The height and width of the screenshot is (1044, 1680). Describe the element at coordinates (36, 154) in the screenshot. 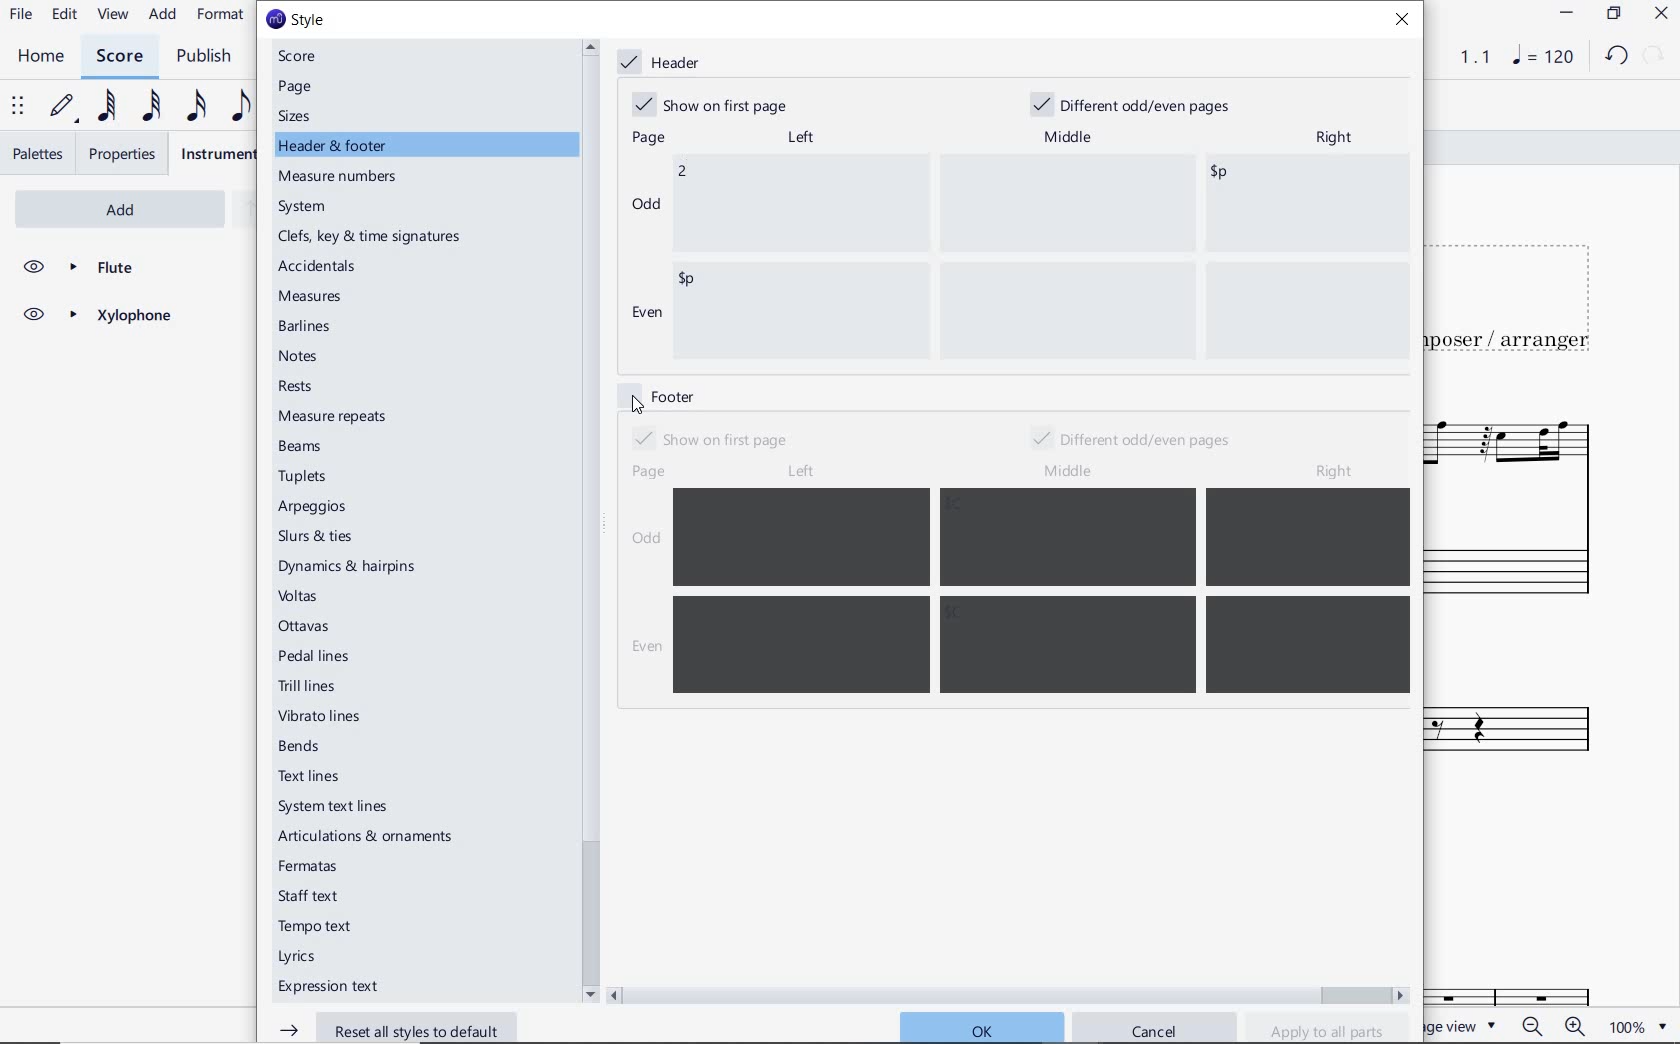

I see `PALETTES` at that location.